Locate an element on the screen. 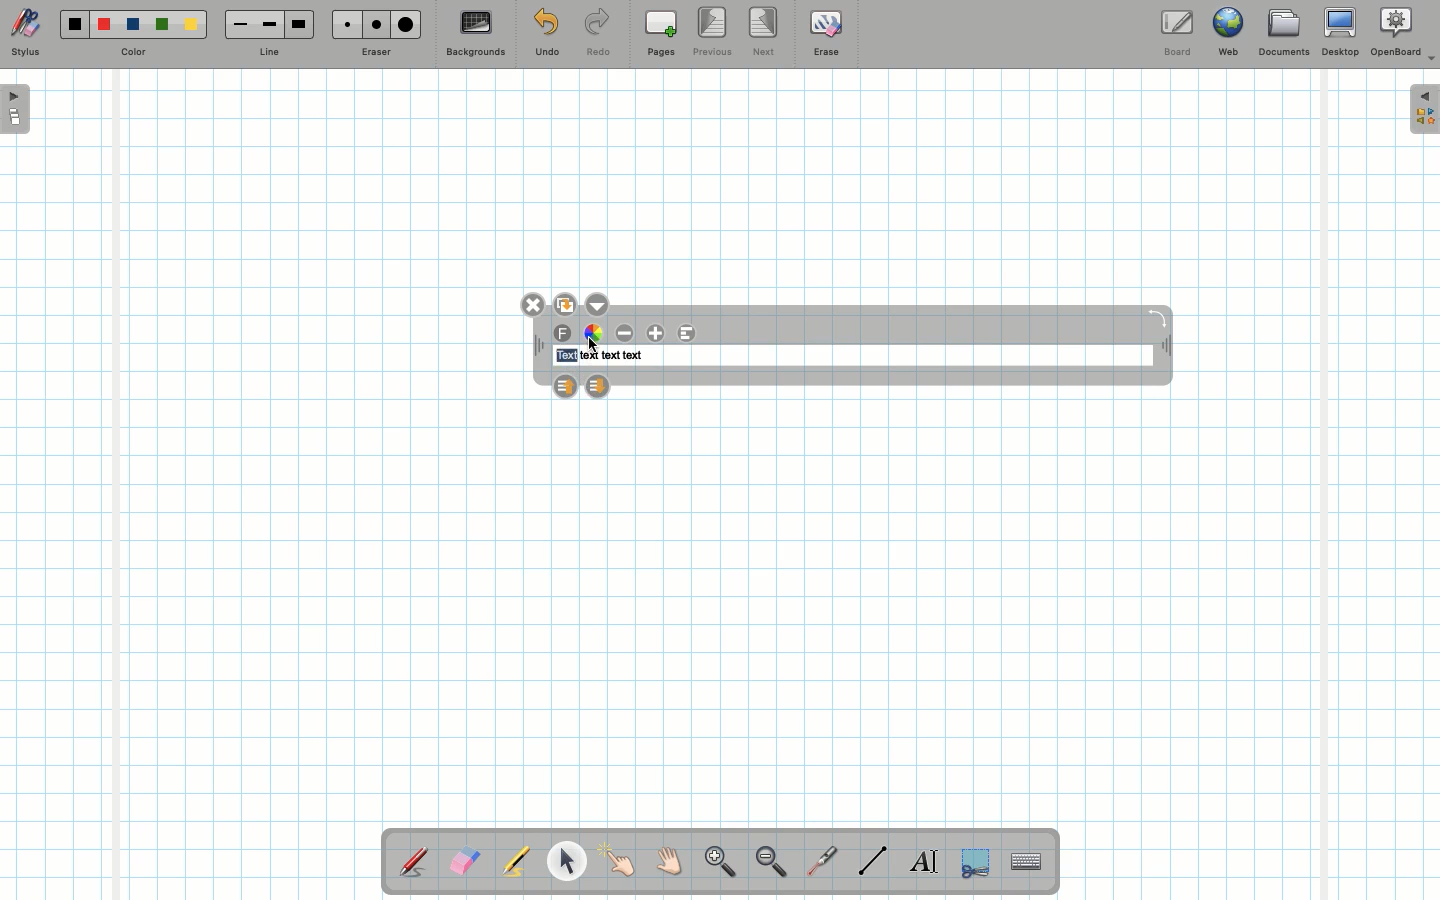  Yellow is located at coordinates (191, 24).